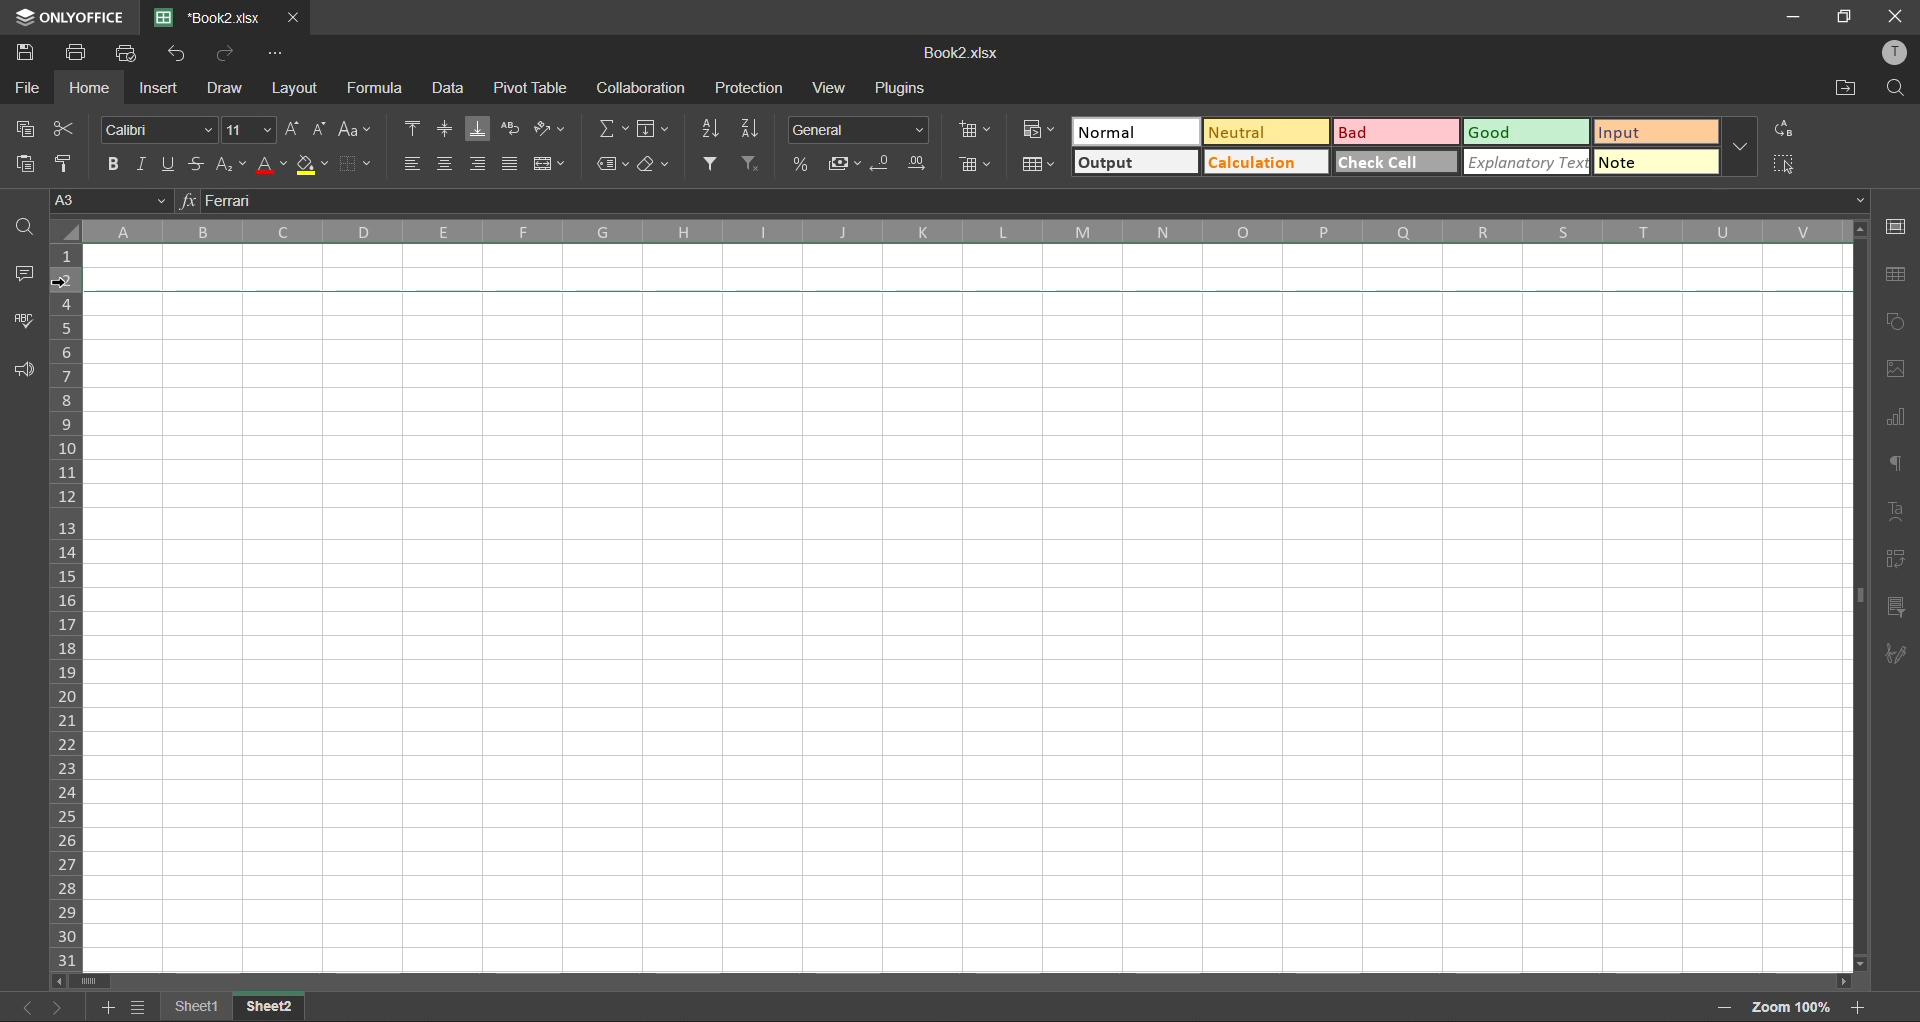  I want to click on accounting, so click(847, 165).